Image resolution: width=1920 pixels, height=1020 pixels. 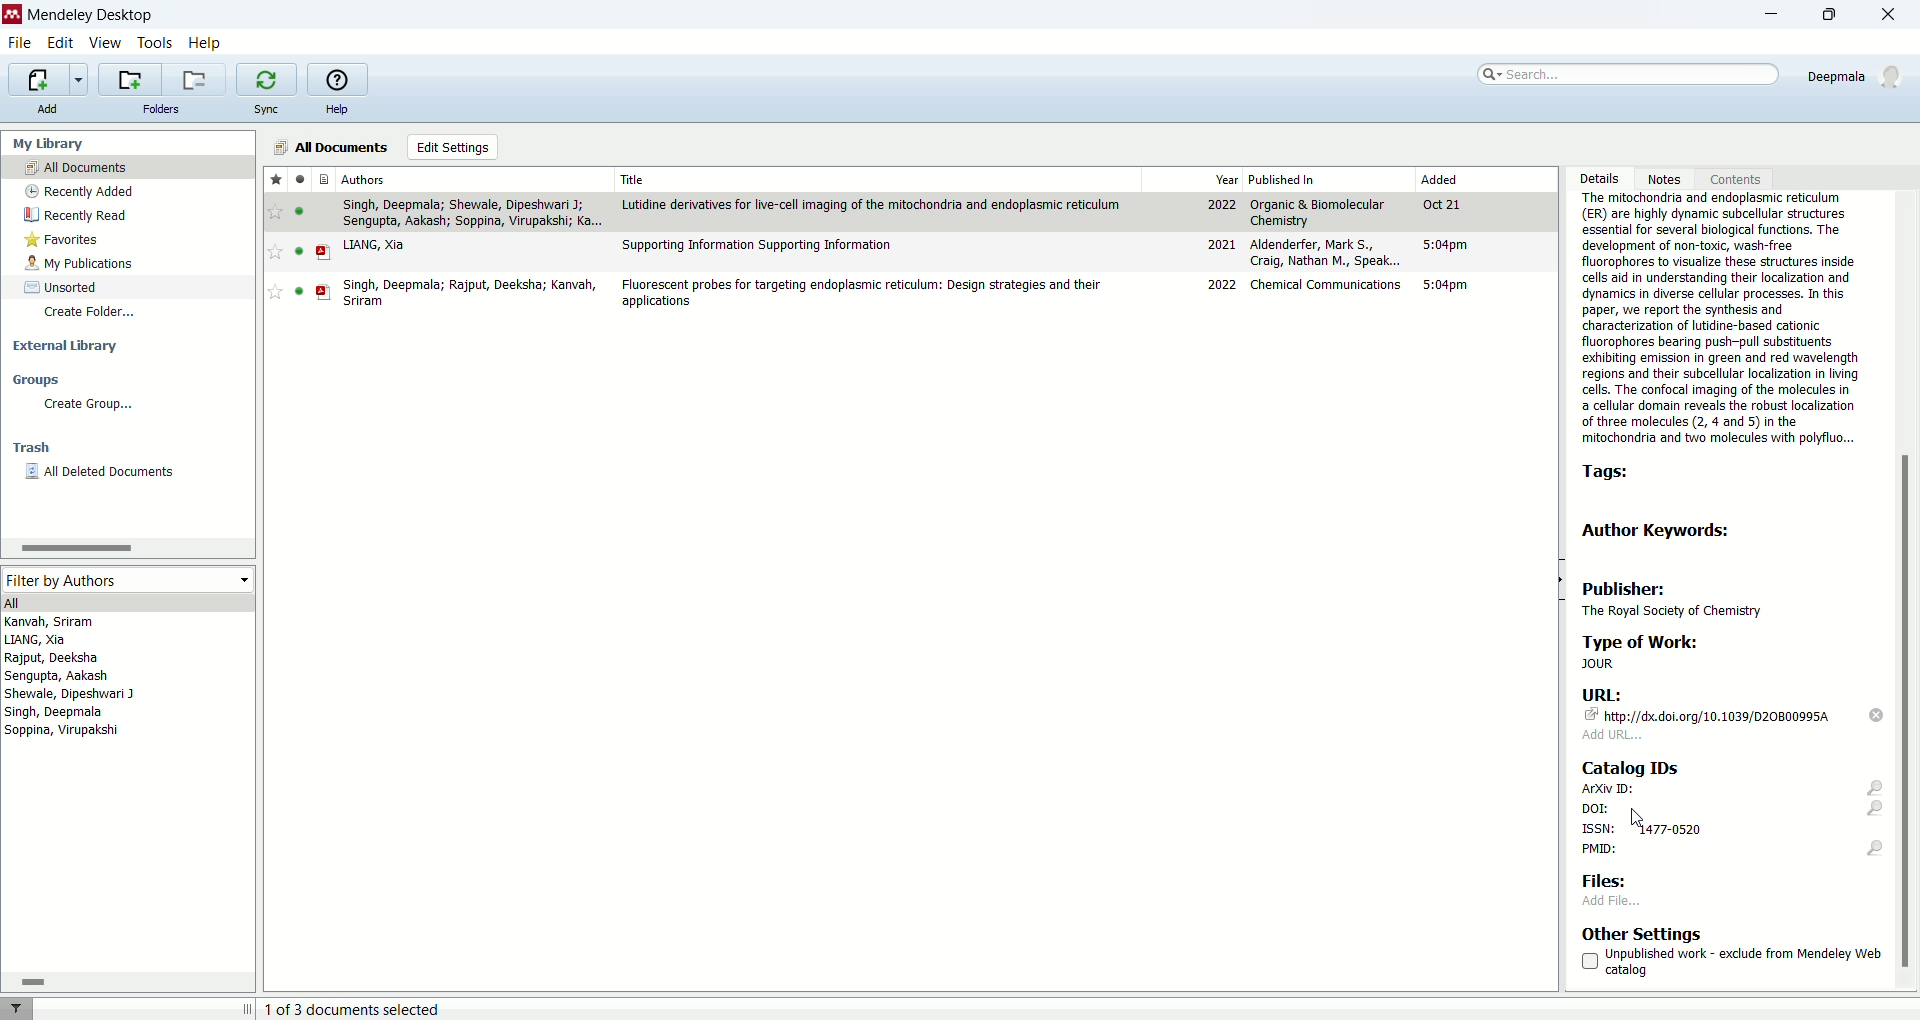 What do you see at coordinates (1613, 735) in the screenshot?
I see `add URL` at bounding box center [1613, 735].